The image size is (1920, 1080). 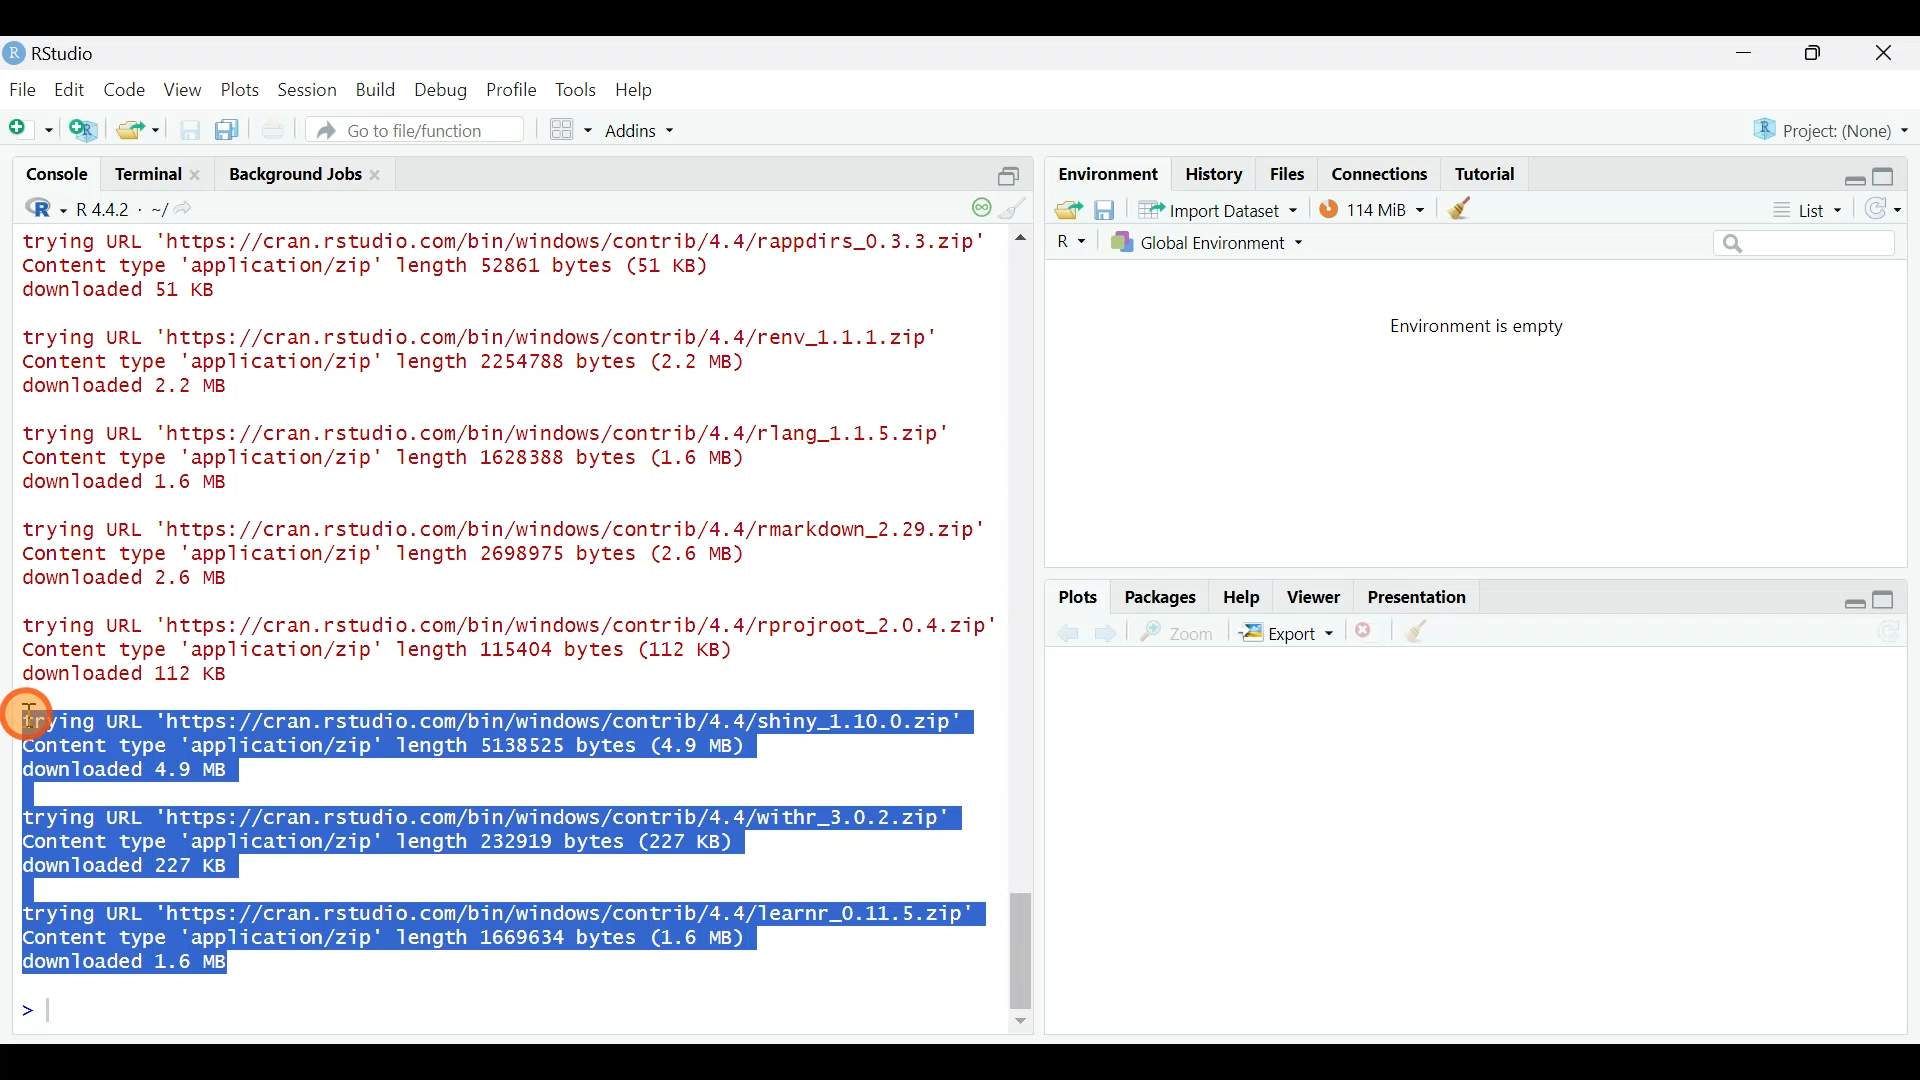 I want to click on clear all plots, so click(x=1428, y=634).